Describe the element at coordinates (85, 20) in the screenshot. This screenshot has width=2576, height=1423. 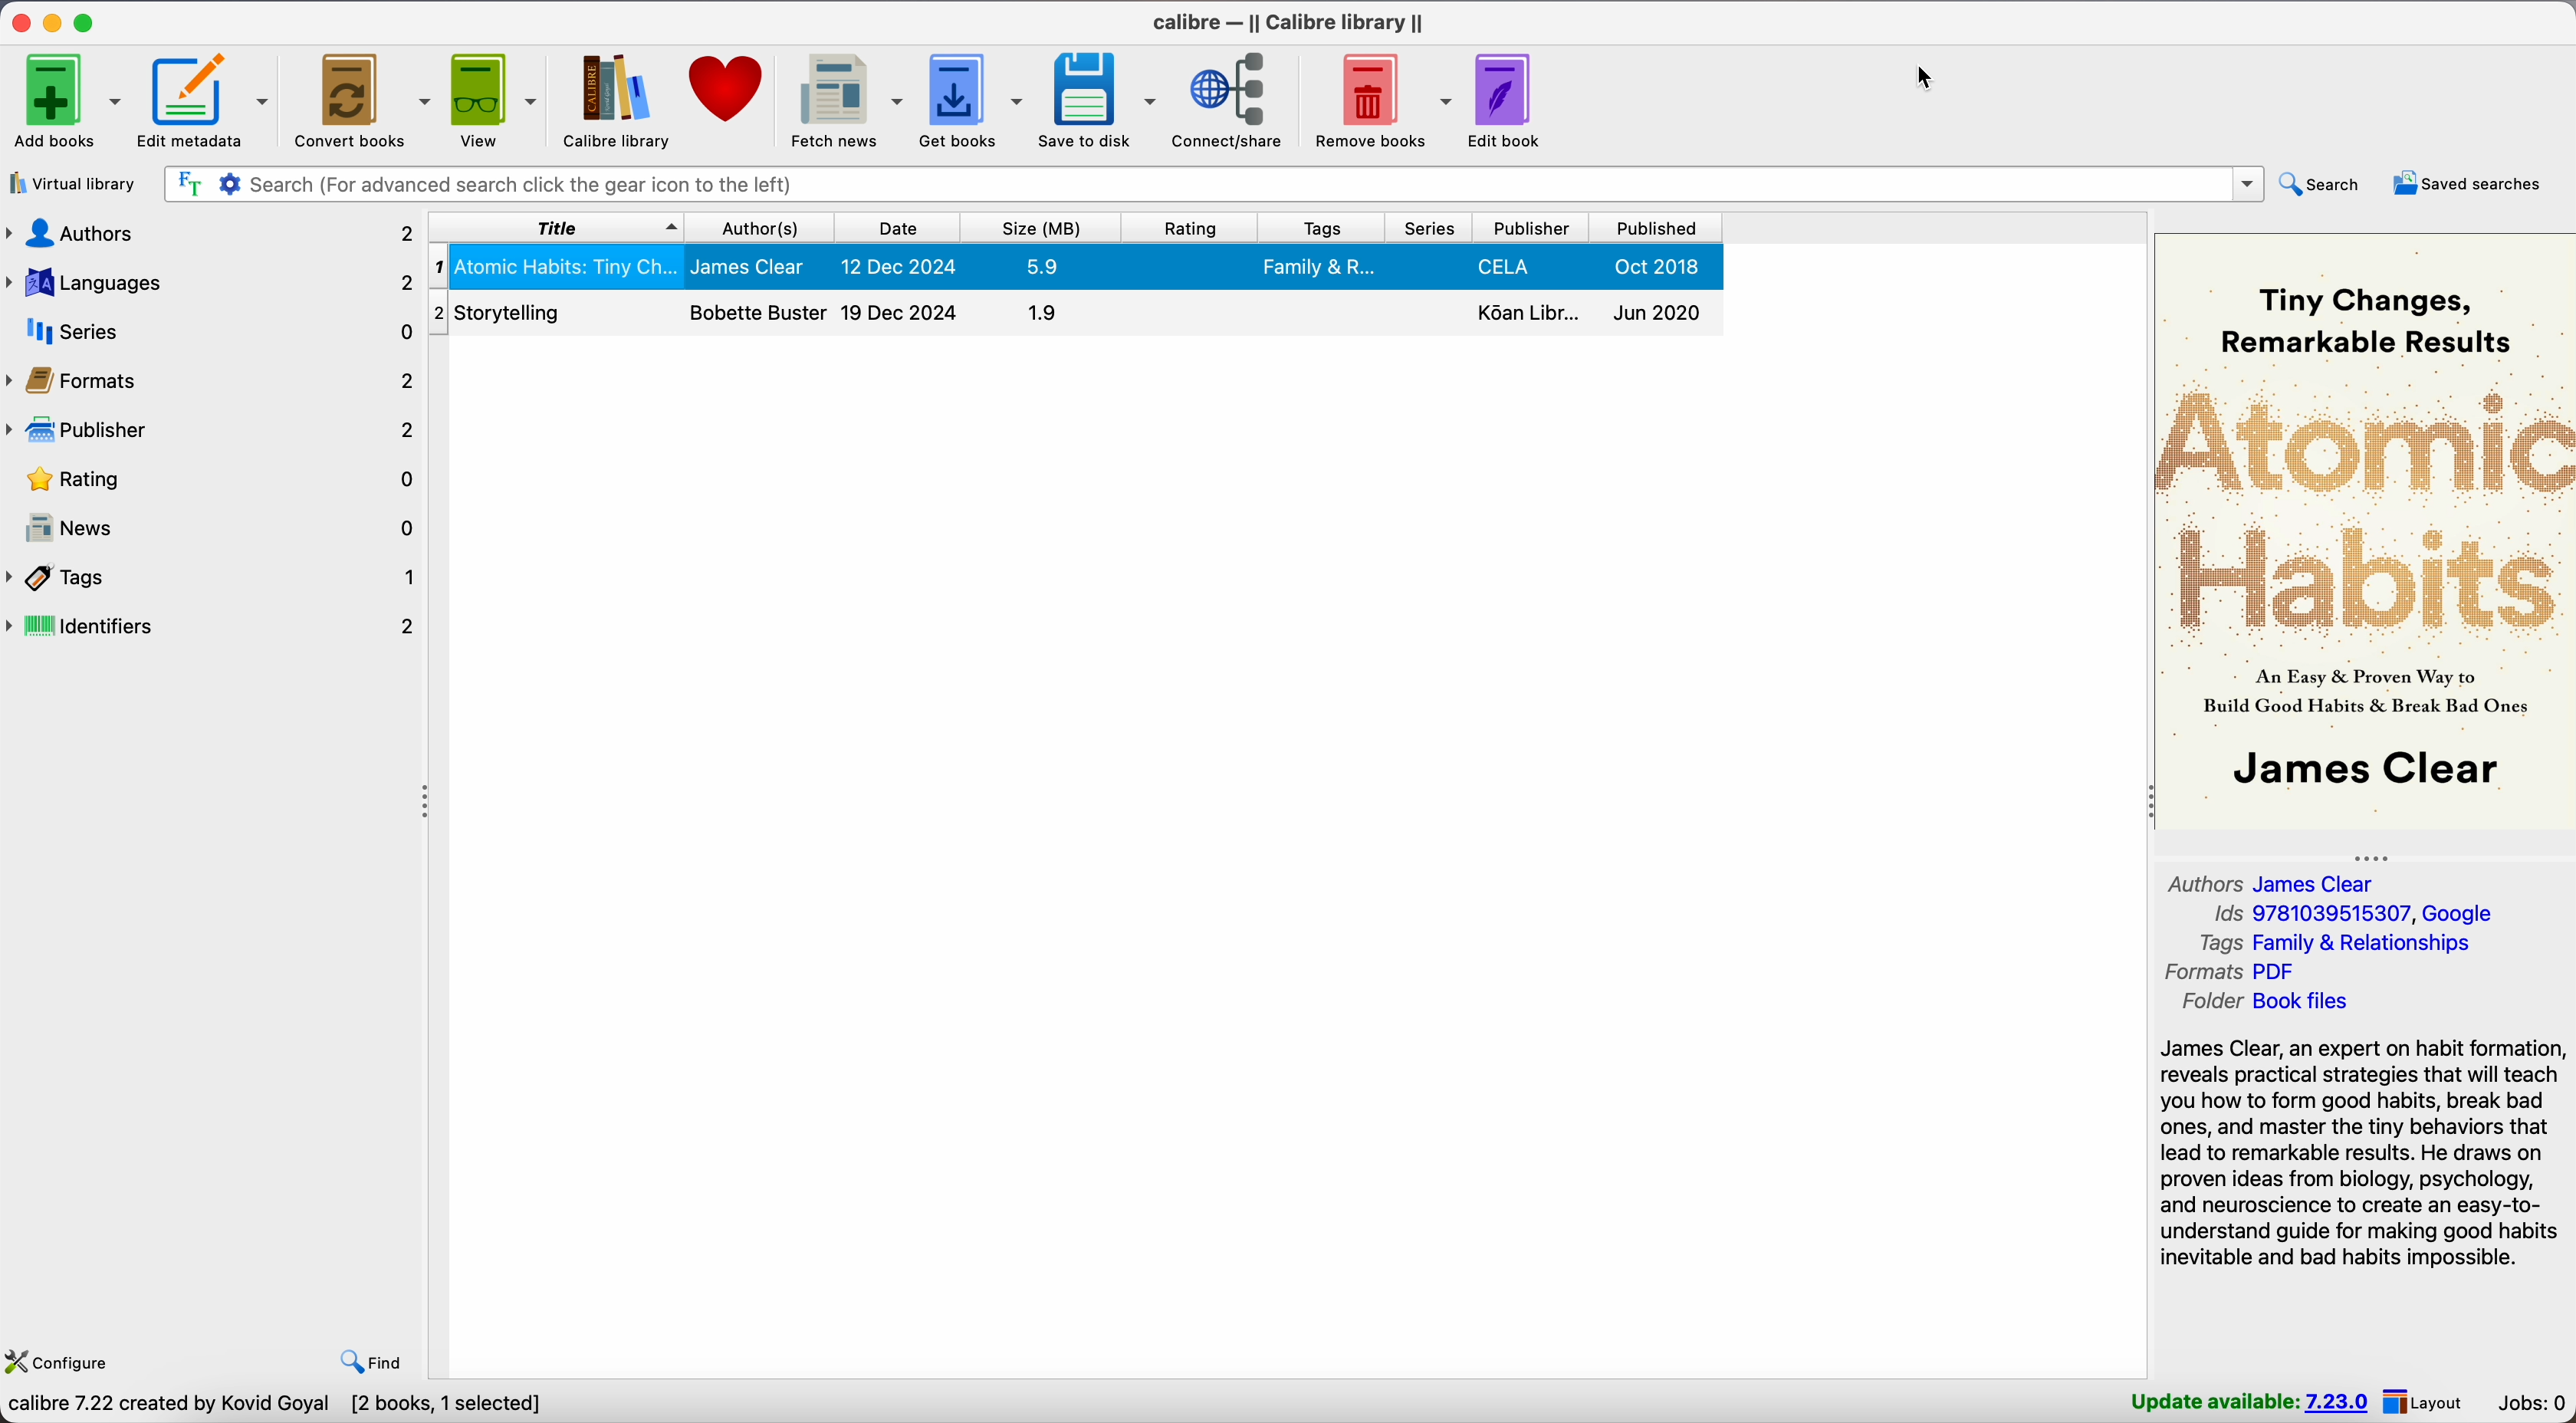
I see `maximize Calibre` at that location.